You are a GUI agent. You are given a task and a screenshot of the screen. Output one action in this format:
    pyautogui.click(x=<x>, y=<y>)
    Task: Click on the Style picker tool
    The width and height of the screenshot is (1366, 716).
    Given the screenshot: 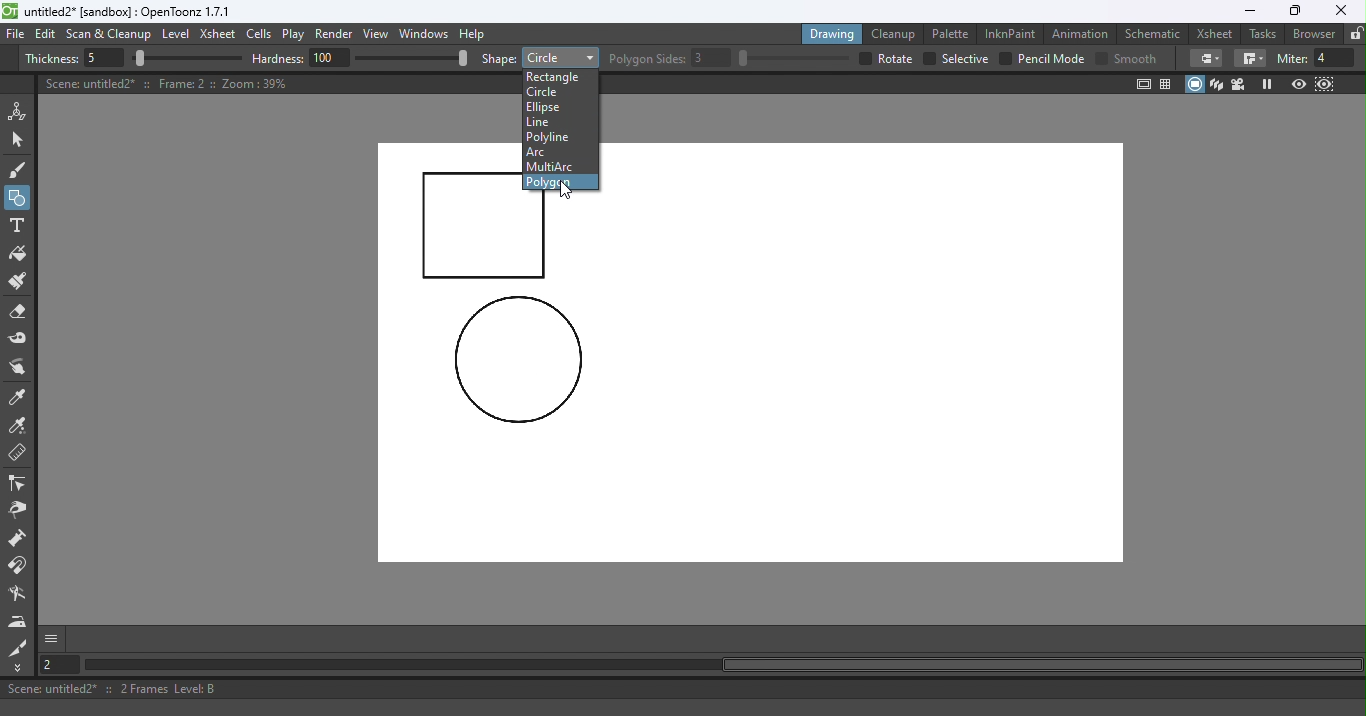 What is the action you would take?
    pyautogui.click(x=19, y=398)
    